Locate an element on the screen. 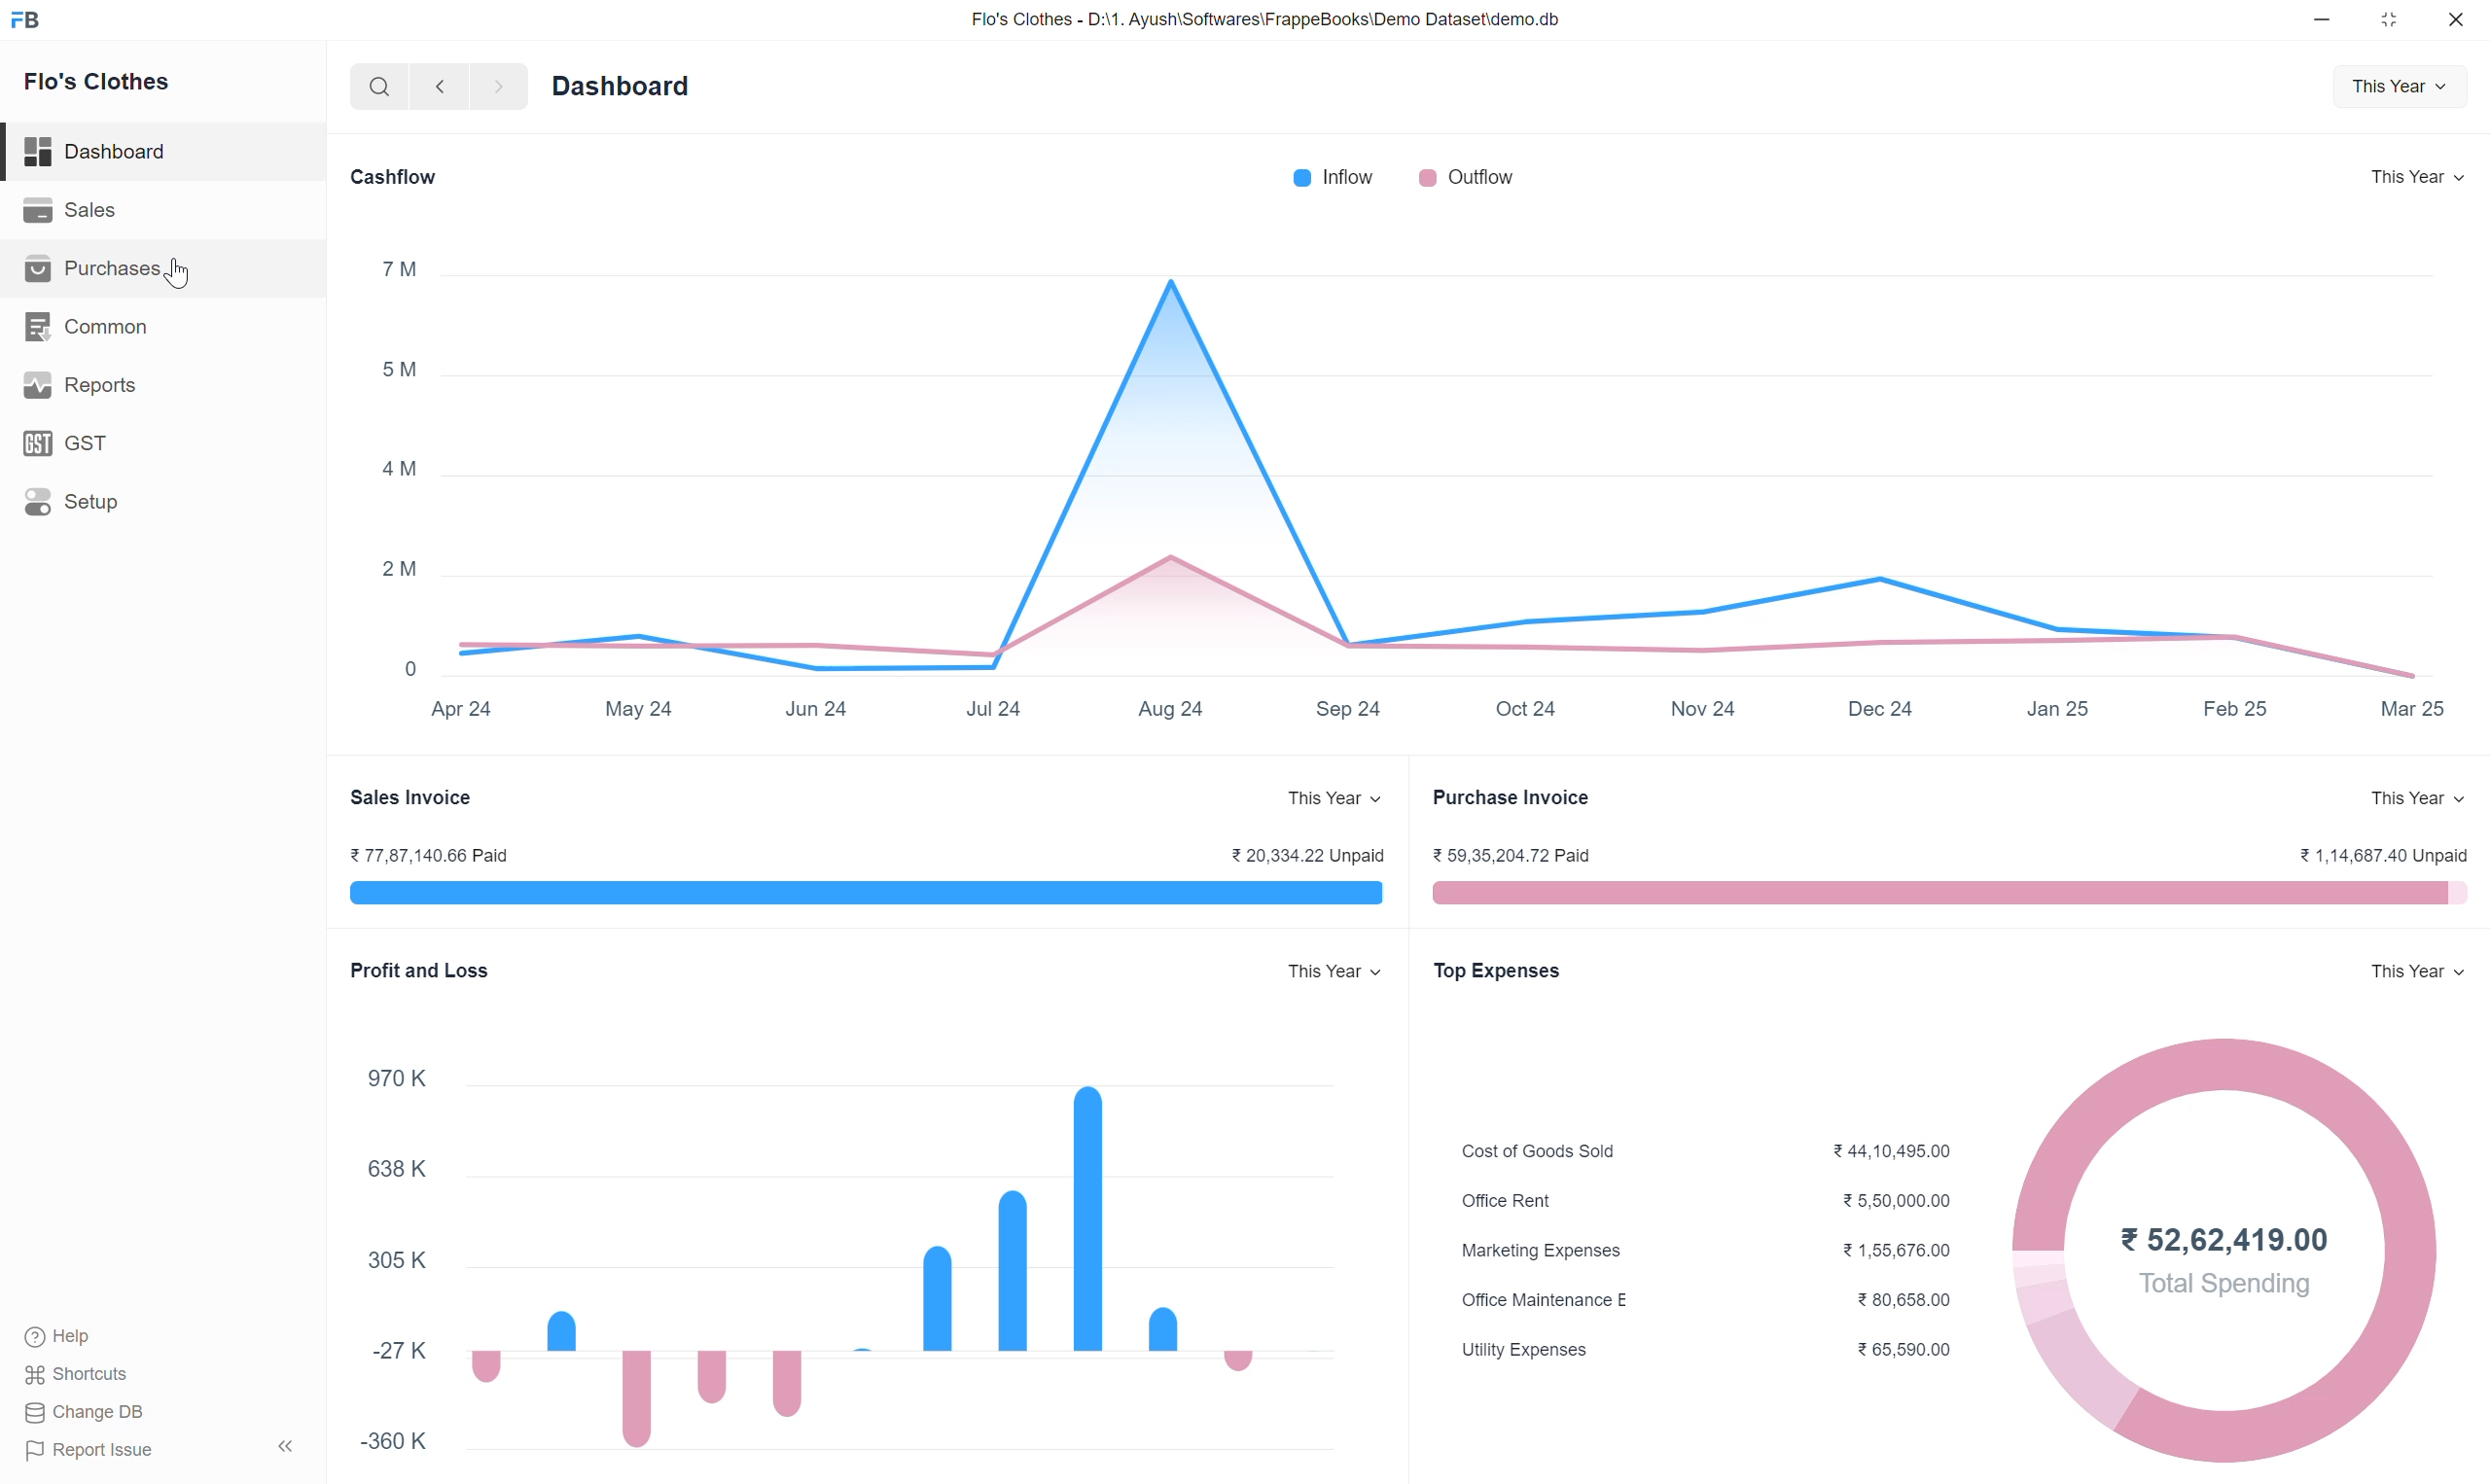 The width and height of the screenshot is (2490, 1484). 5M is located at coordinates (398, 372).